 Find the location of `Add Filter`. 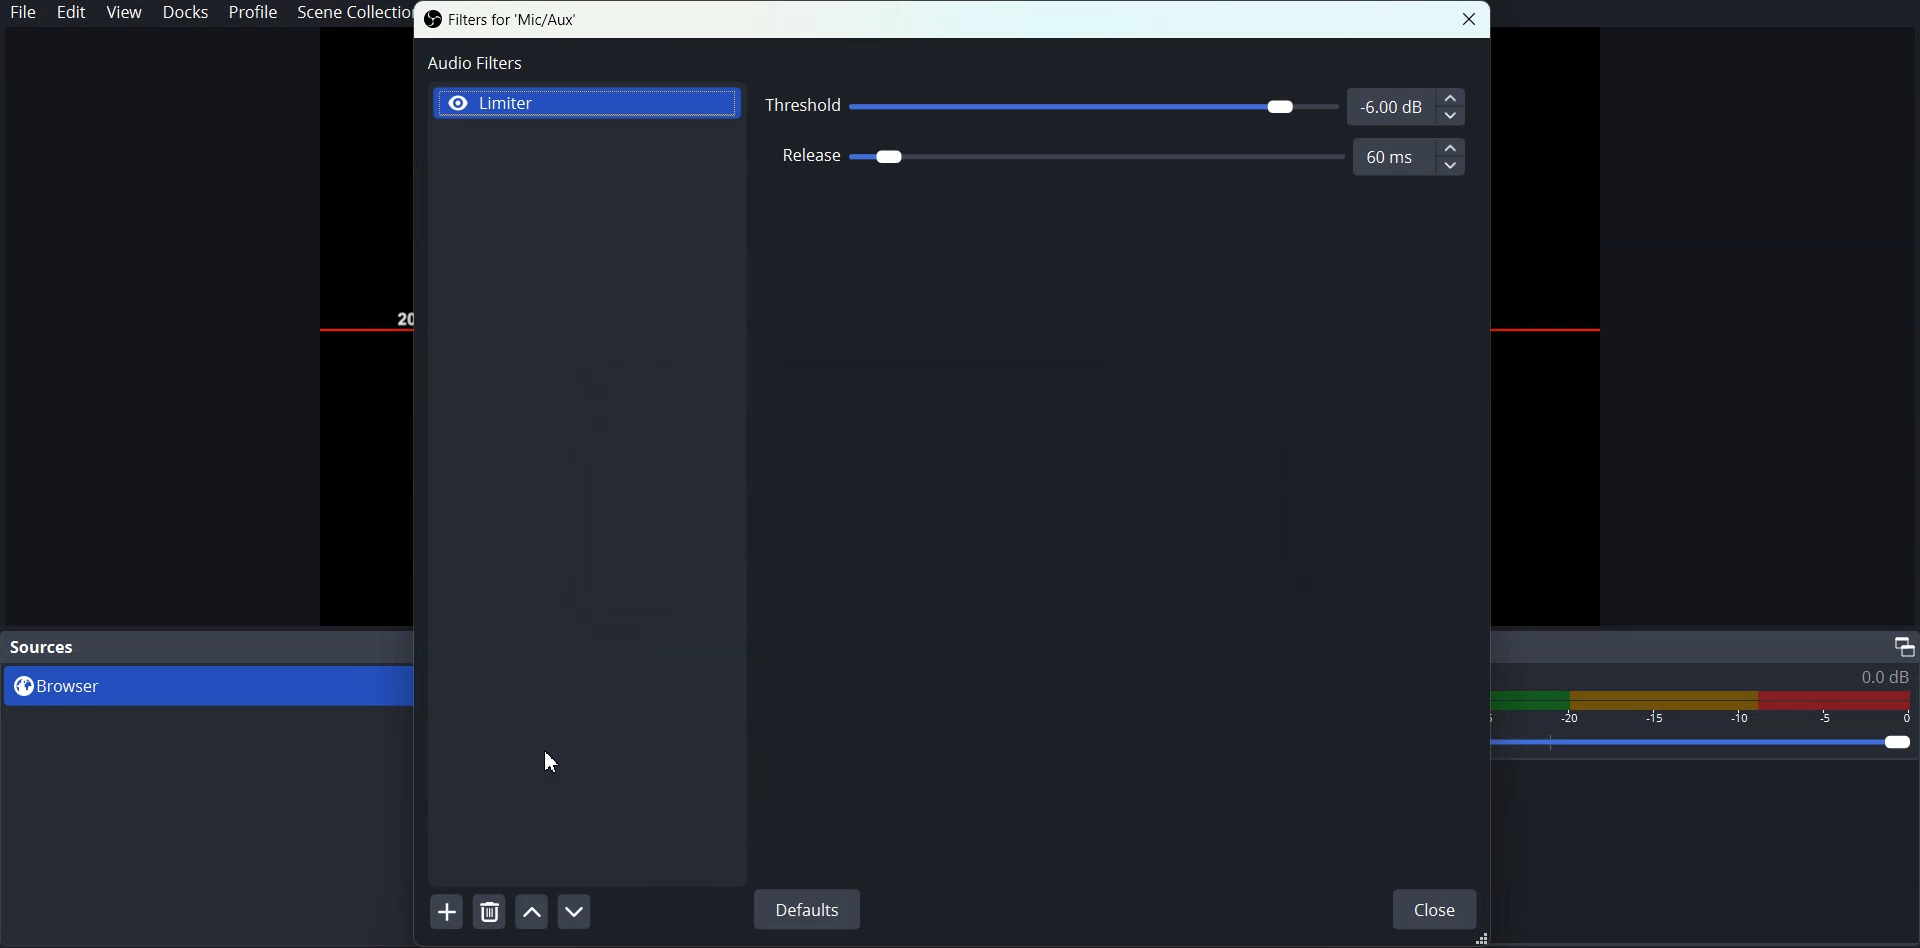

Add Filter is located at coordinates (446, 910).